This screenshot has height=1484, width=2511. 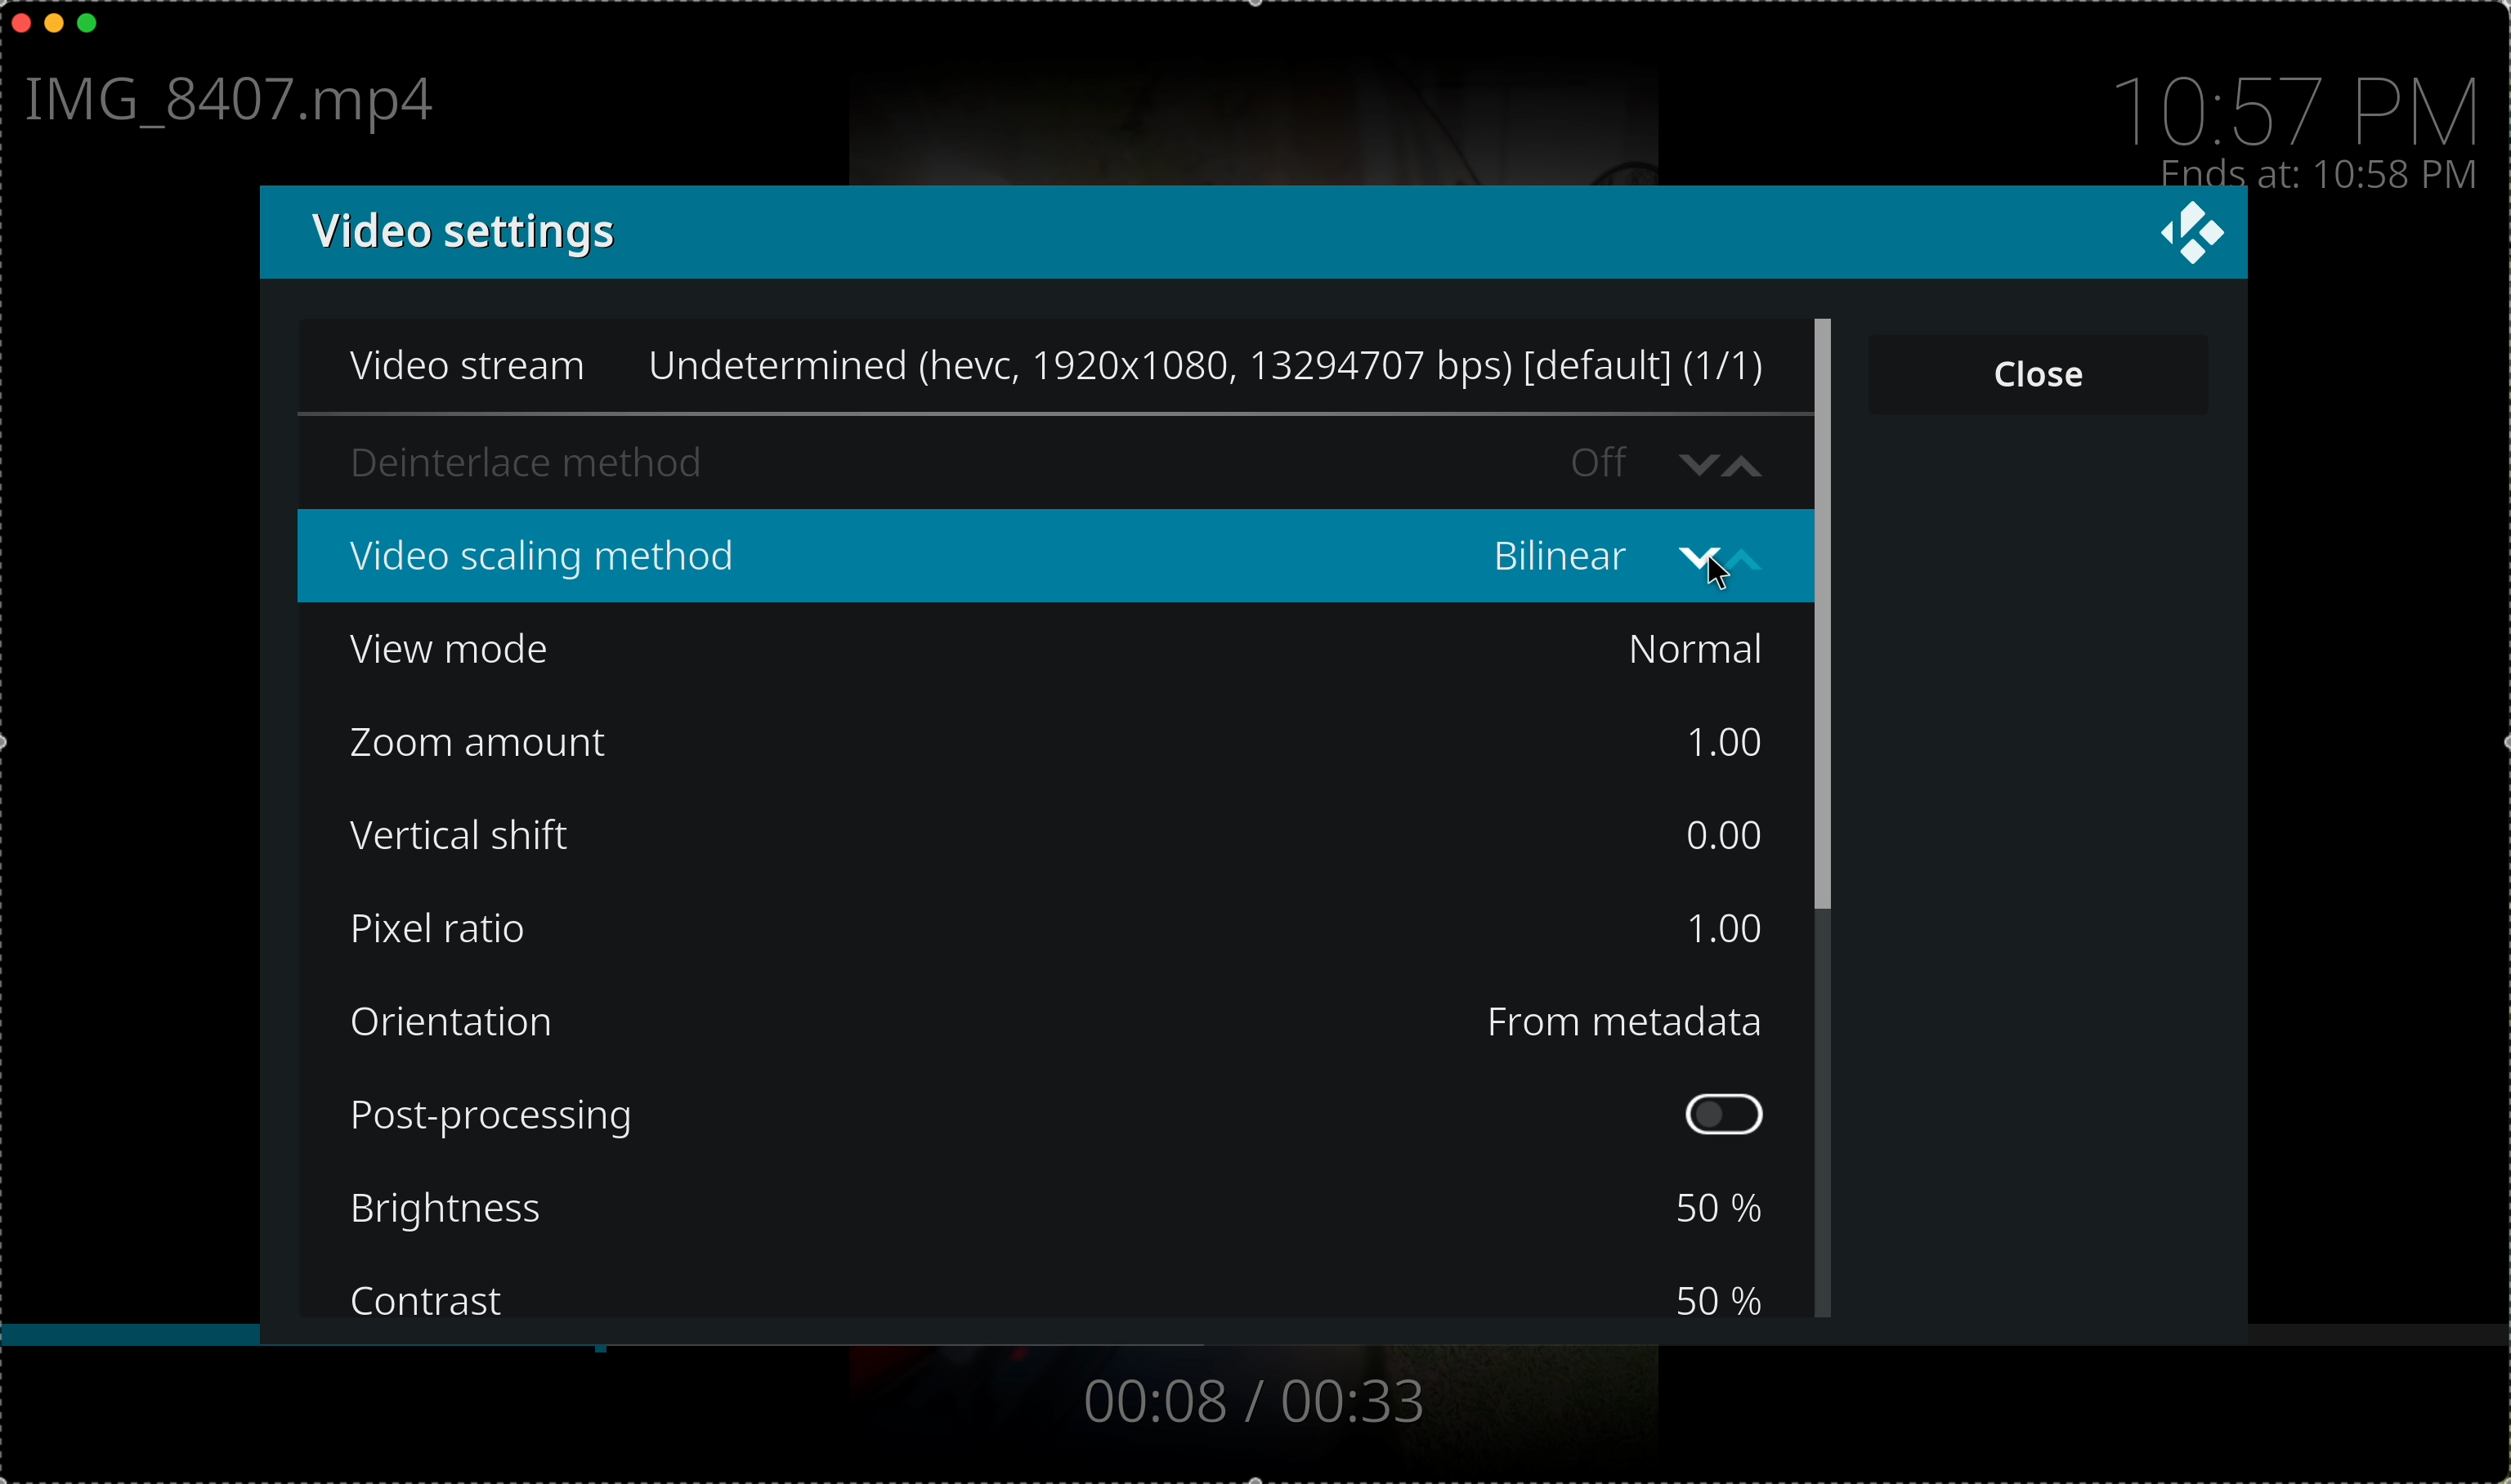 What do you see at coordinates (1256, 1343) in the screenshot?
I see `timeline` at bounding box center [1256, 1343].